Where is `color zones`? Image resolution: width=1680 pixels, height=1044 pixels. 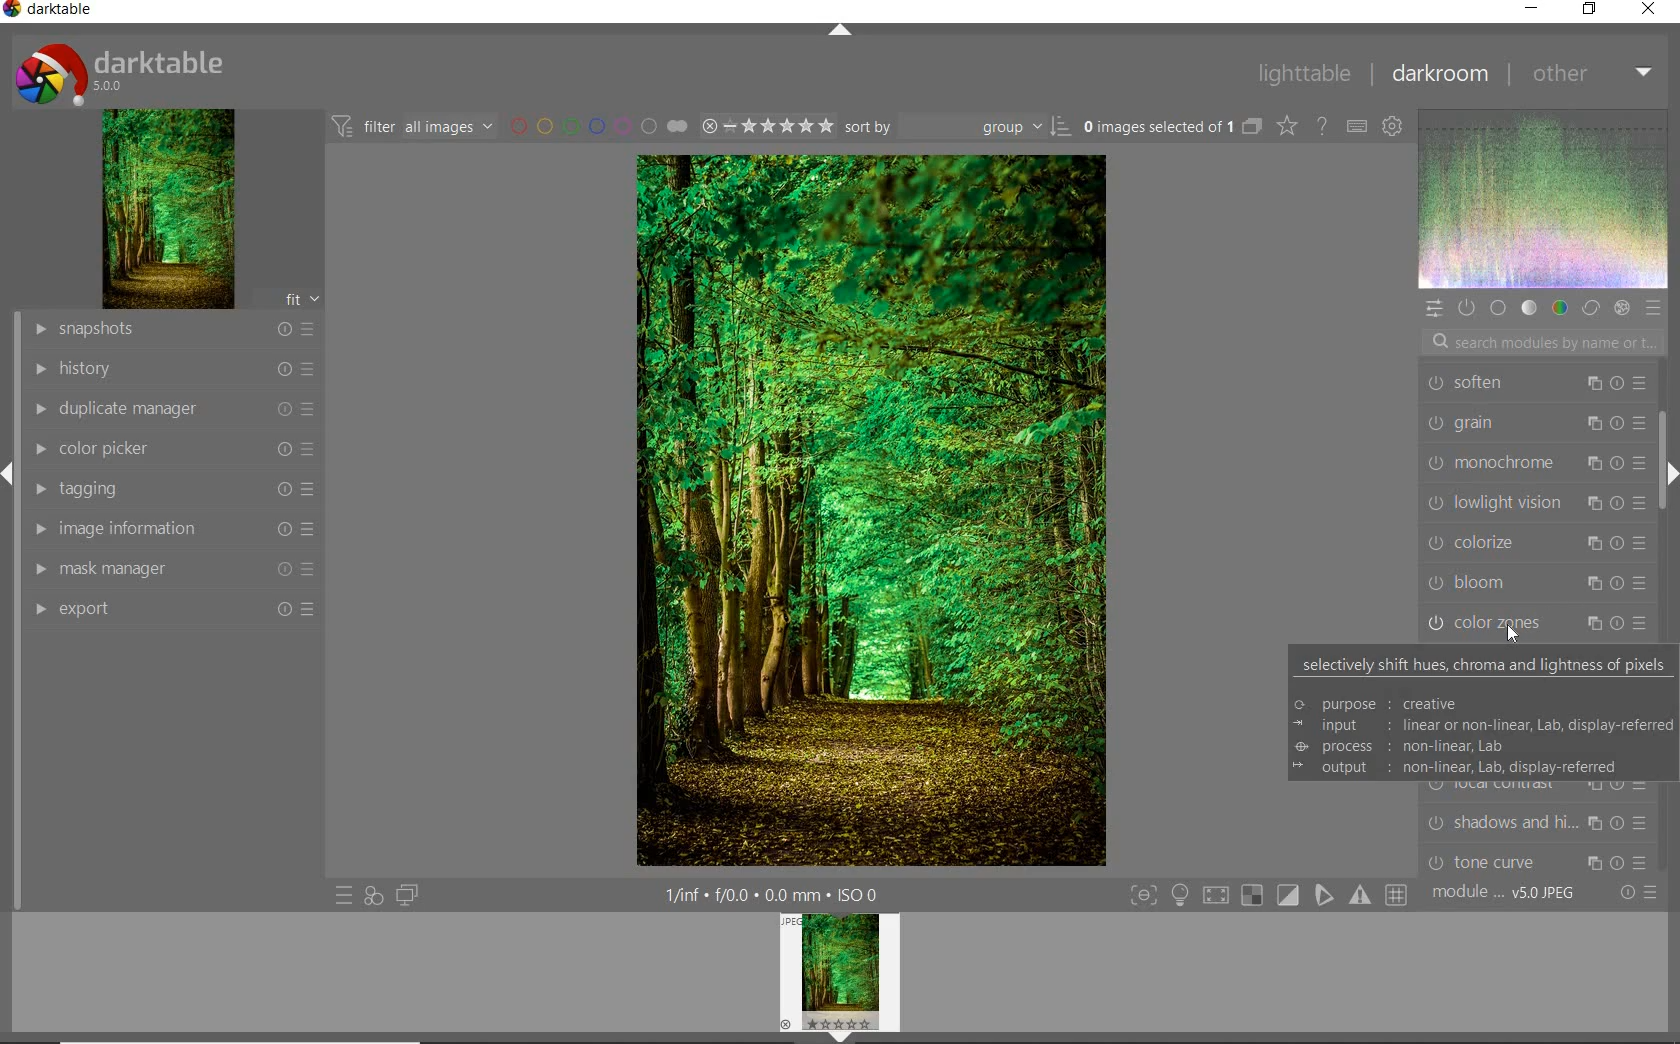
color zones is located at coordinates (1533, 623).